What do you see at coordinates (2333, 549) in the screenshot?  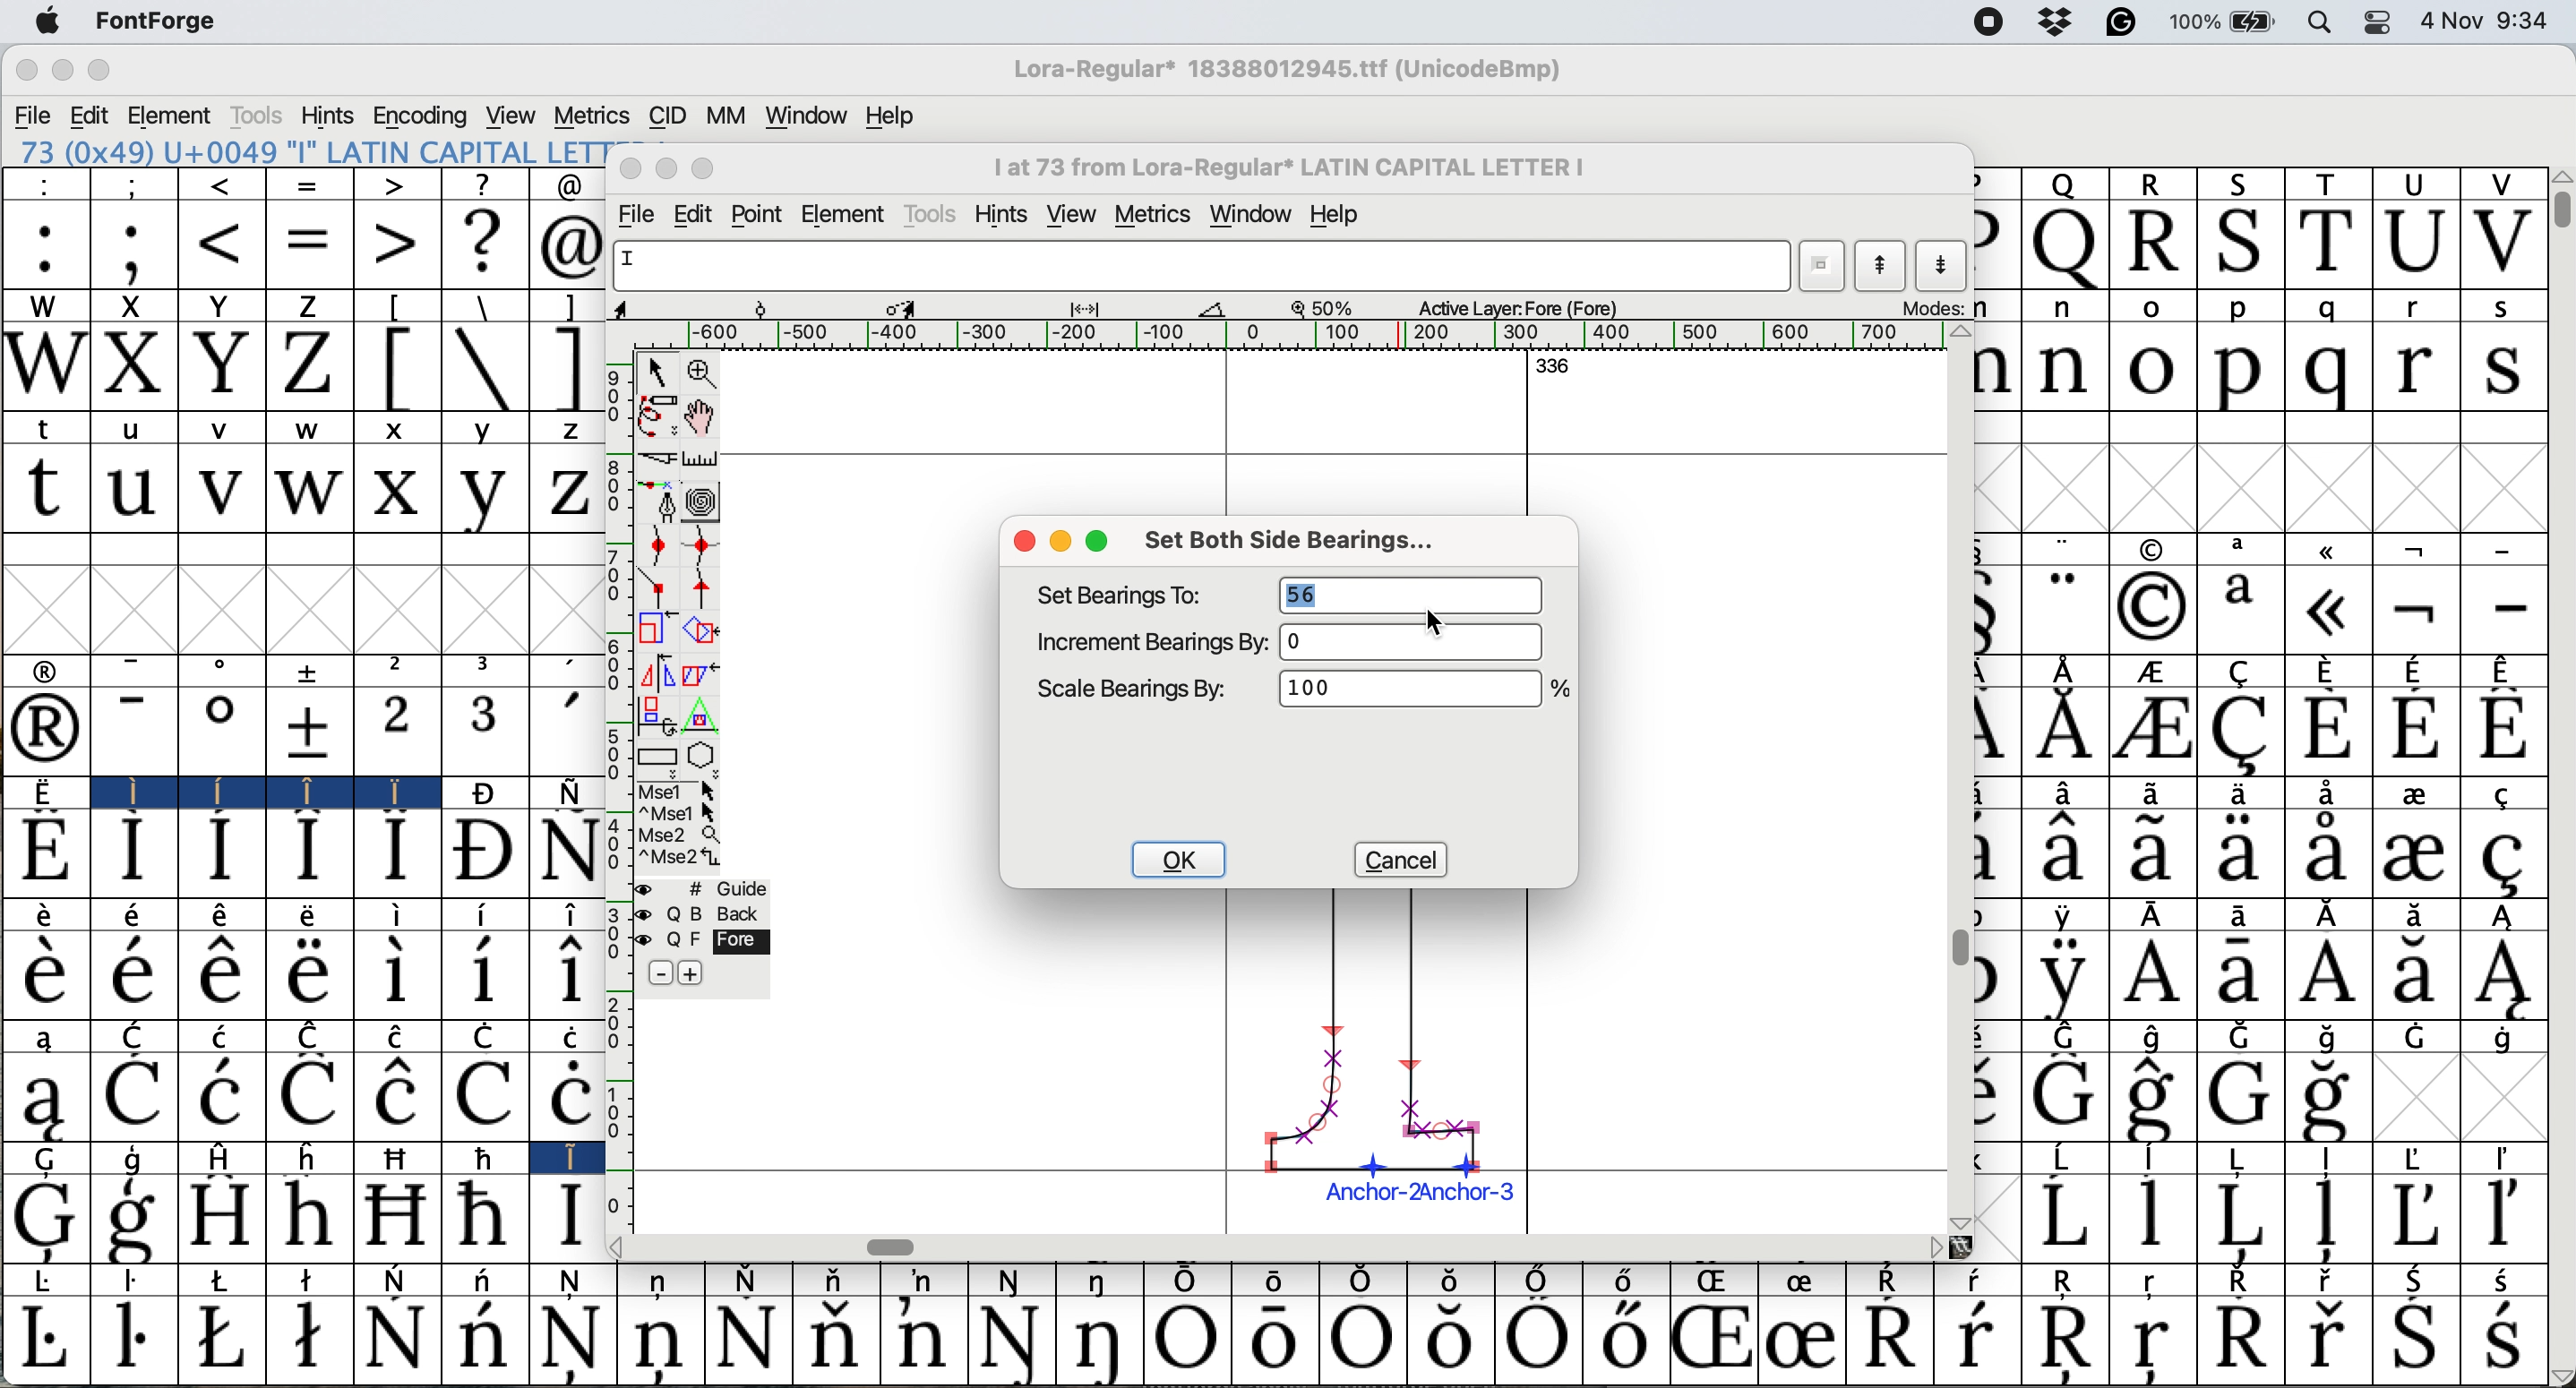 I see `symbol` at bounding box center [2333, 549].